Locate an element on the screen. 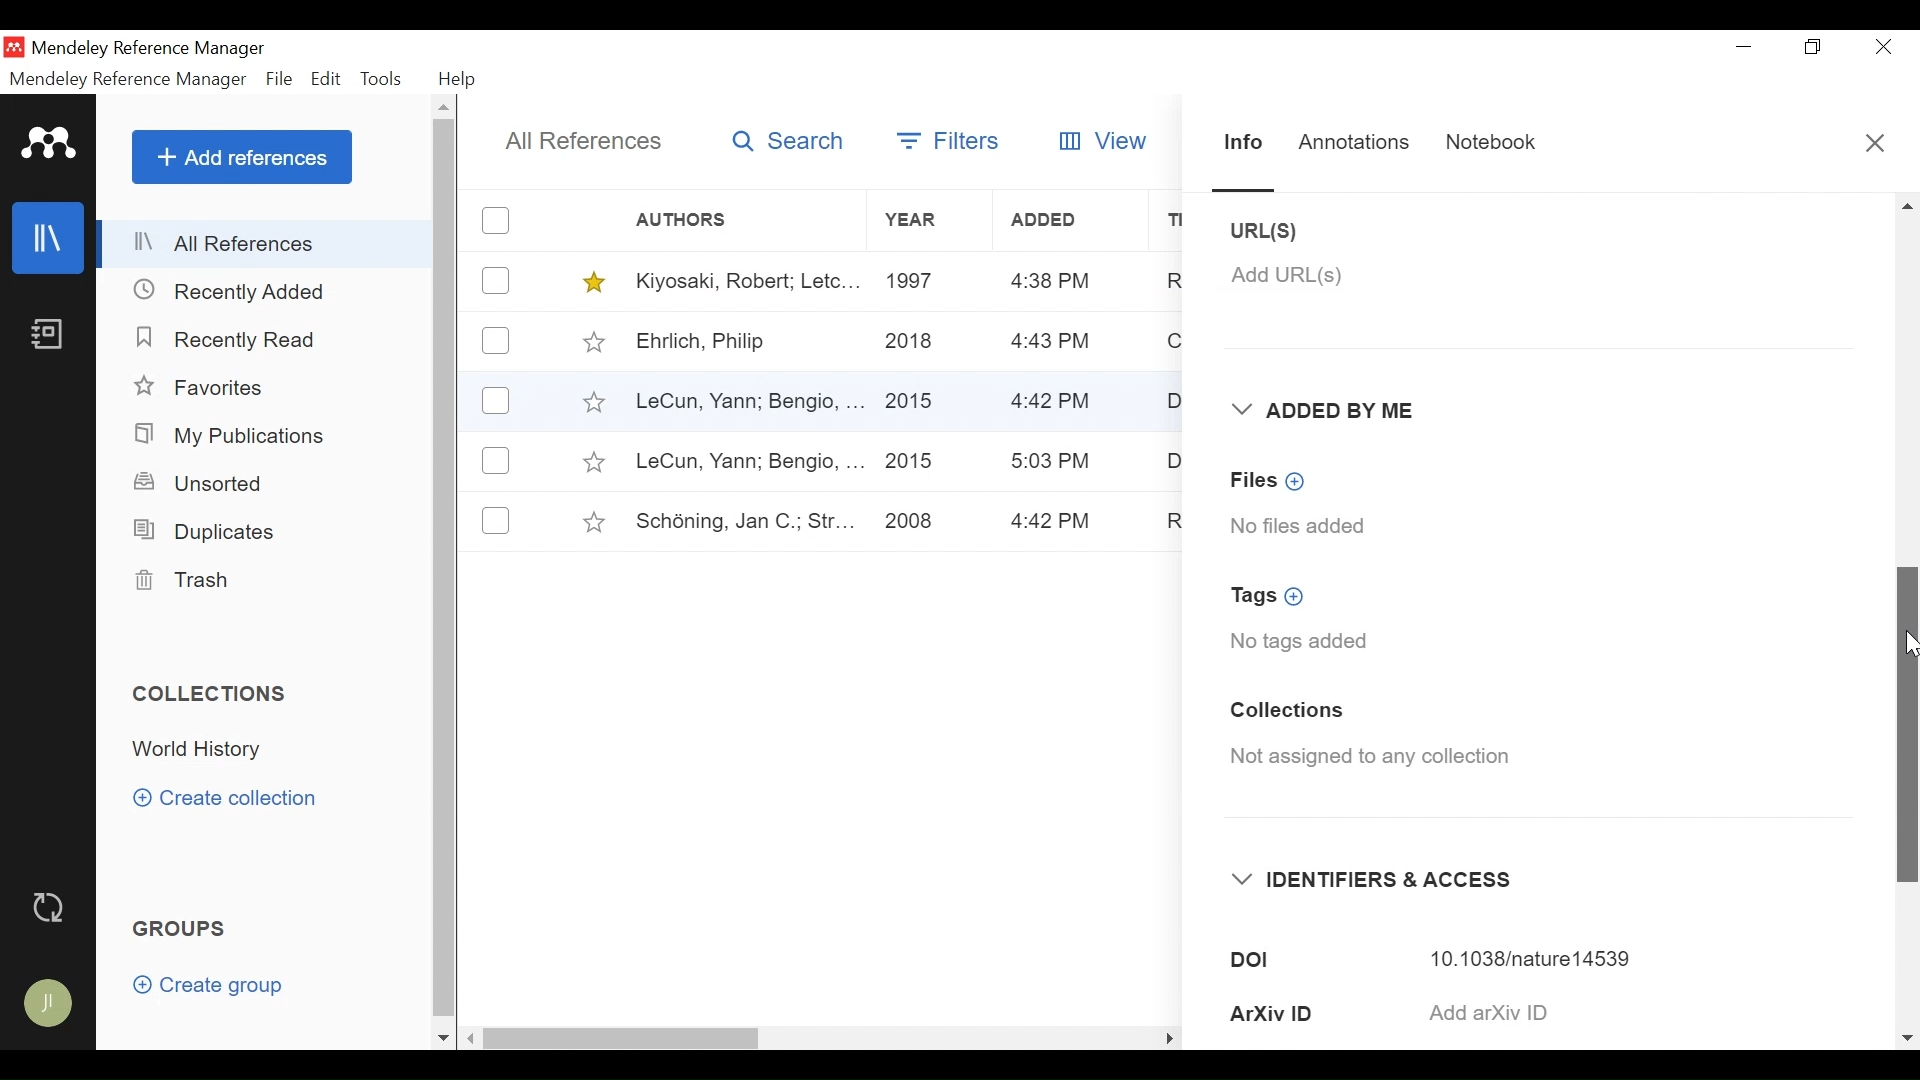  Avatar is located at coordinates (50, 1005).